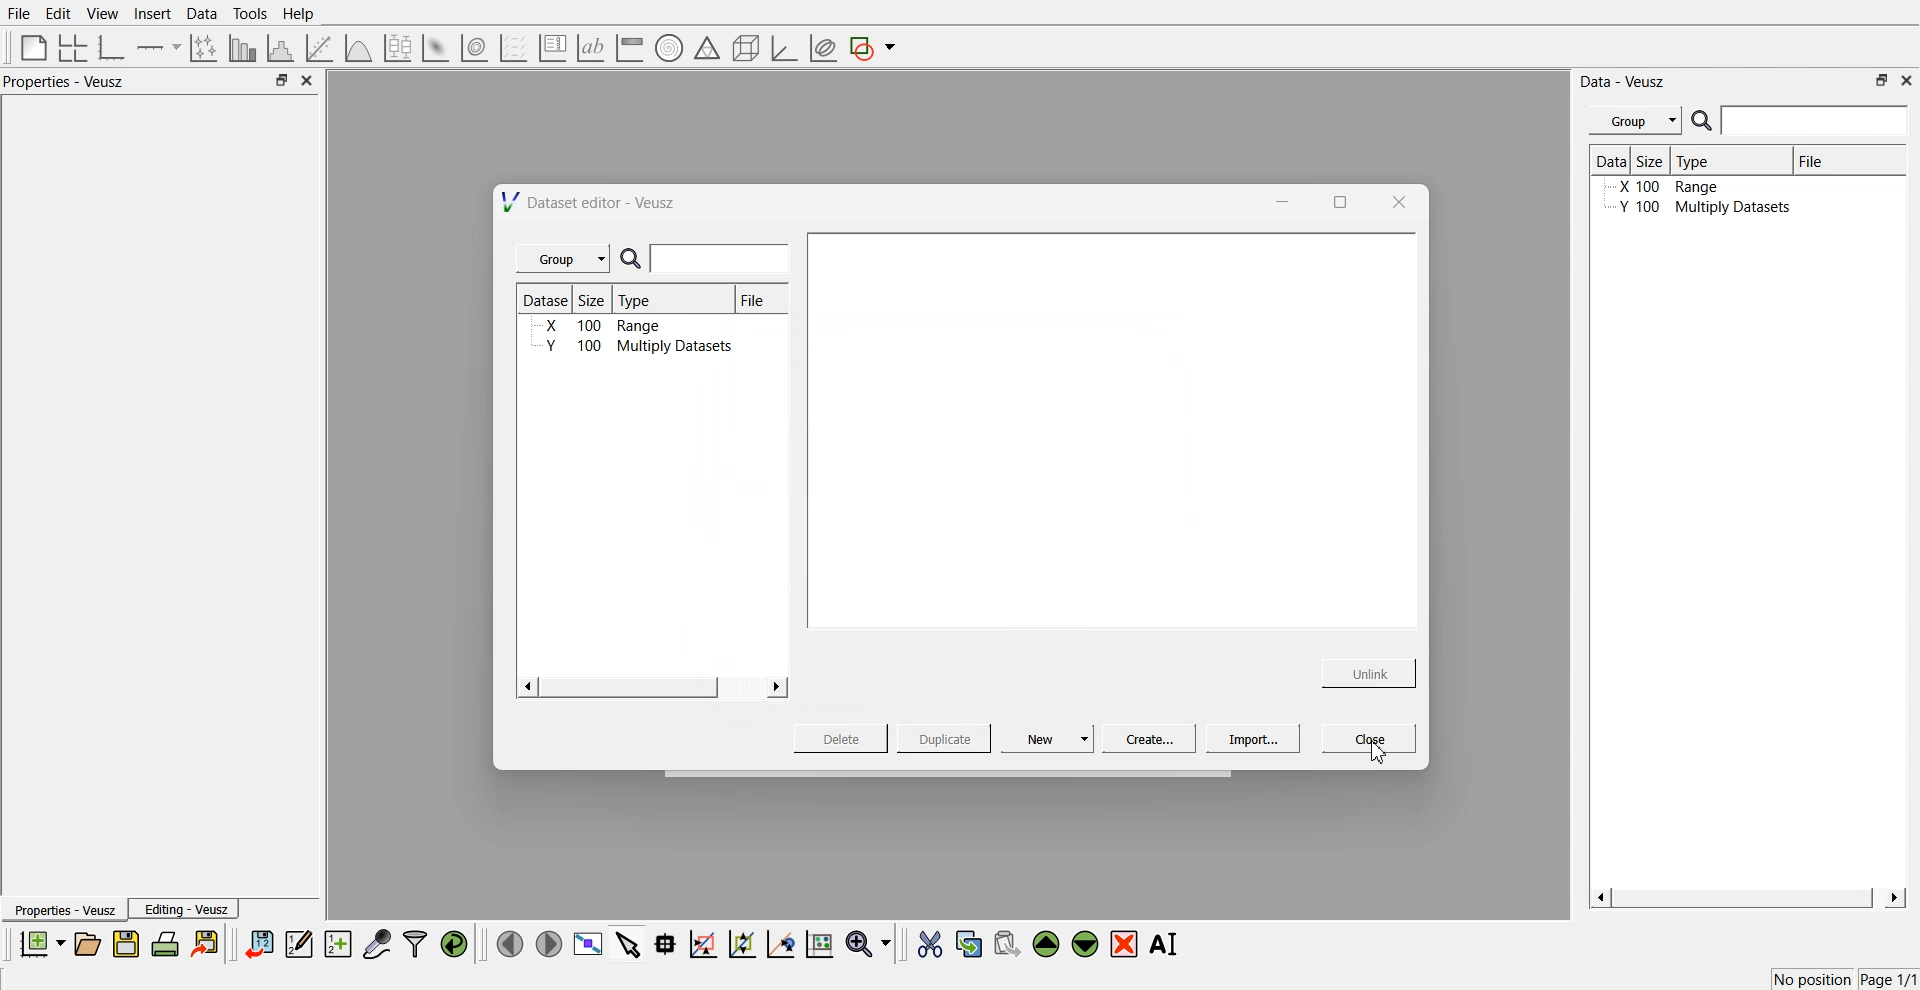  Describe the element at coordinates (64, 911) in the screenshot. I see `Properties - Veusz` at that location.